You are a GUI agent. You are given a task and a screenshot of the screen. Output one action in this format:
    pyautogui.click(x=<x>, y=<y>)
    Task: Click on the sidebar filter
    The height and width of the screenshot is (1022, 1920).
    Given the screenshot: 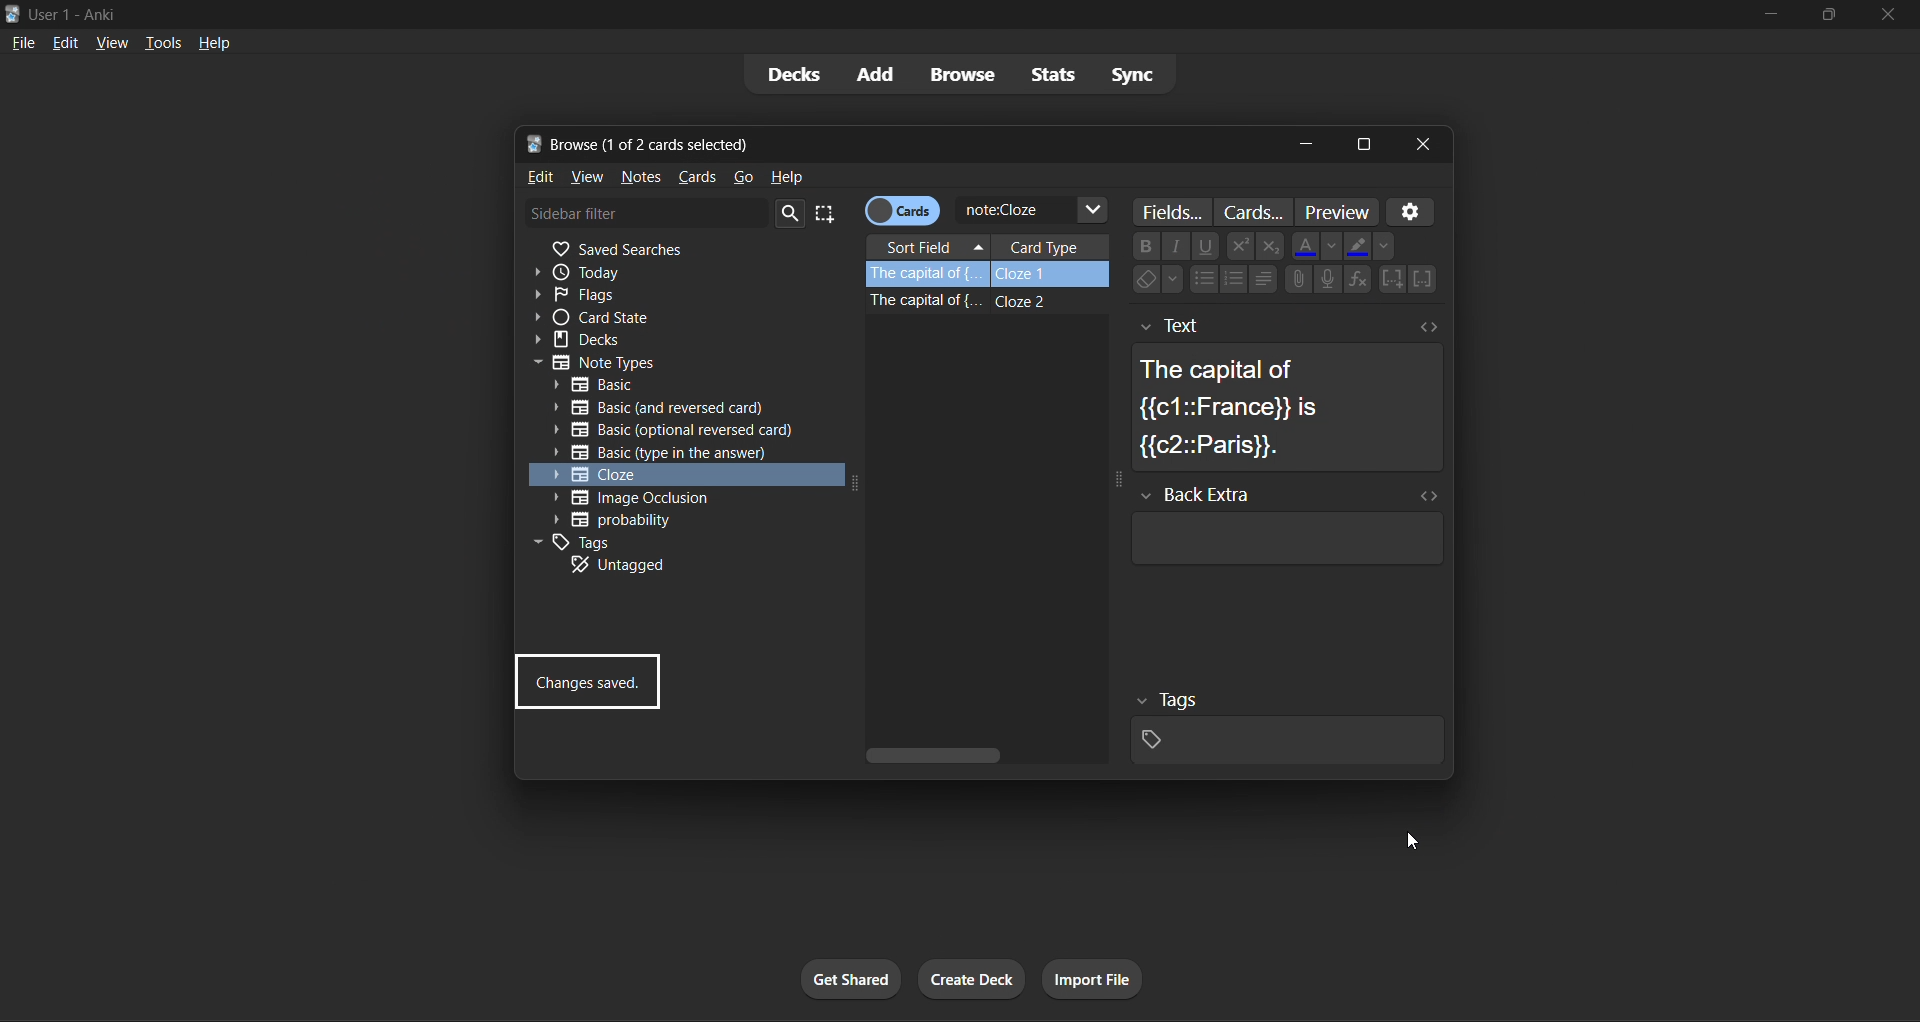 What is the action you would take?
    pyautogui.click(x=646, y=212)
    